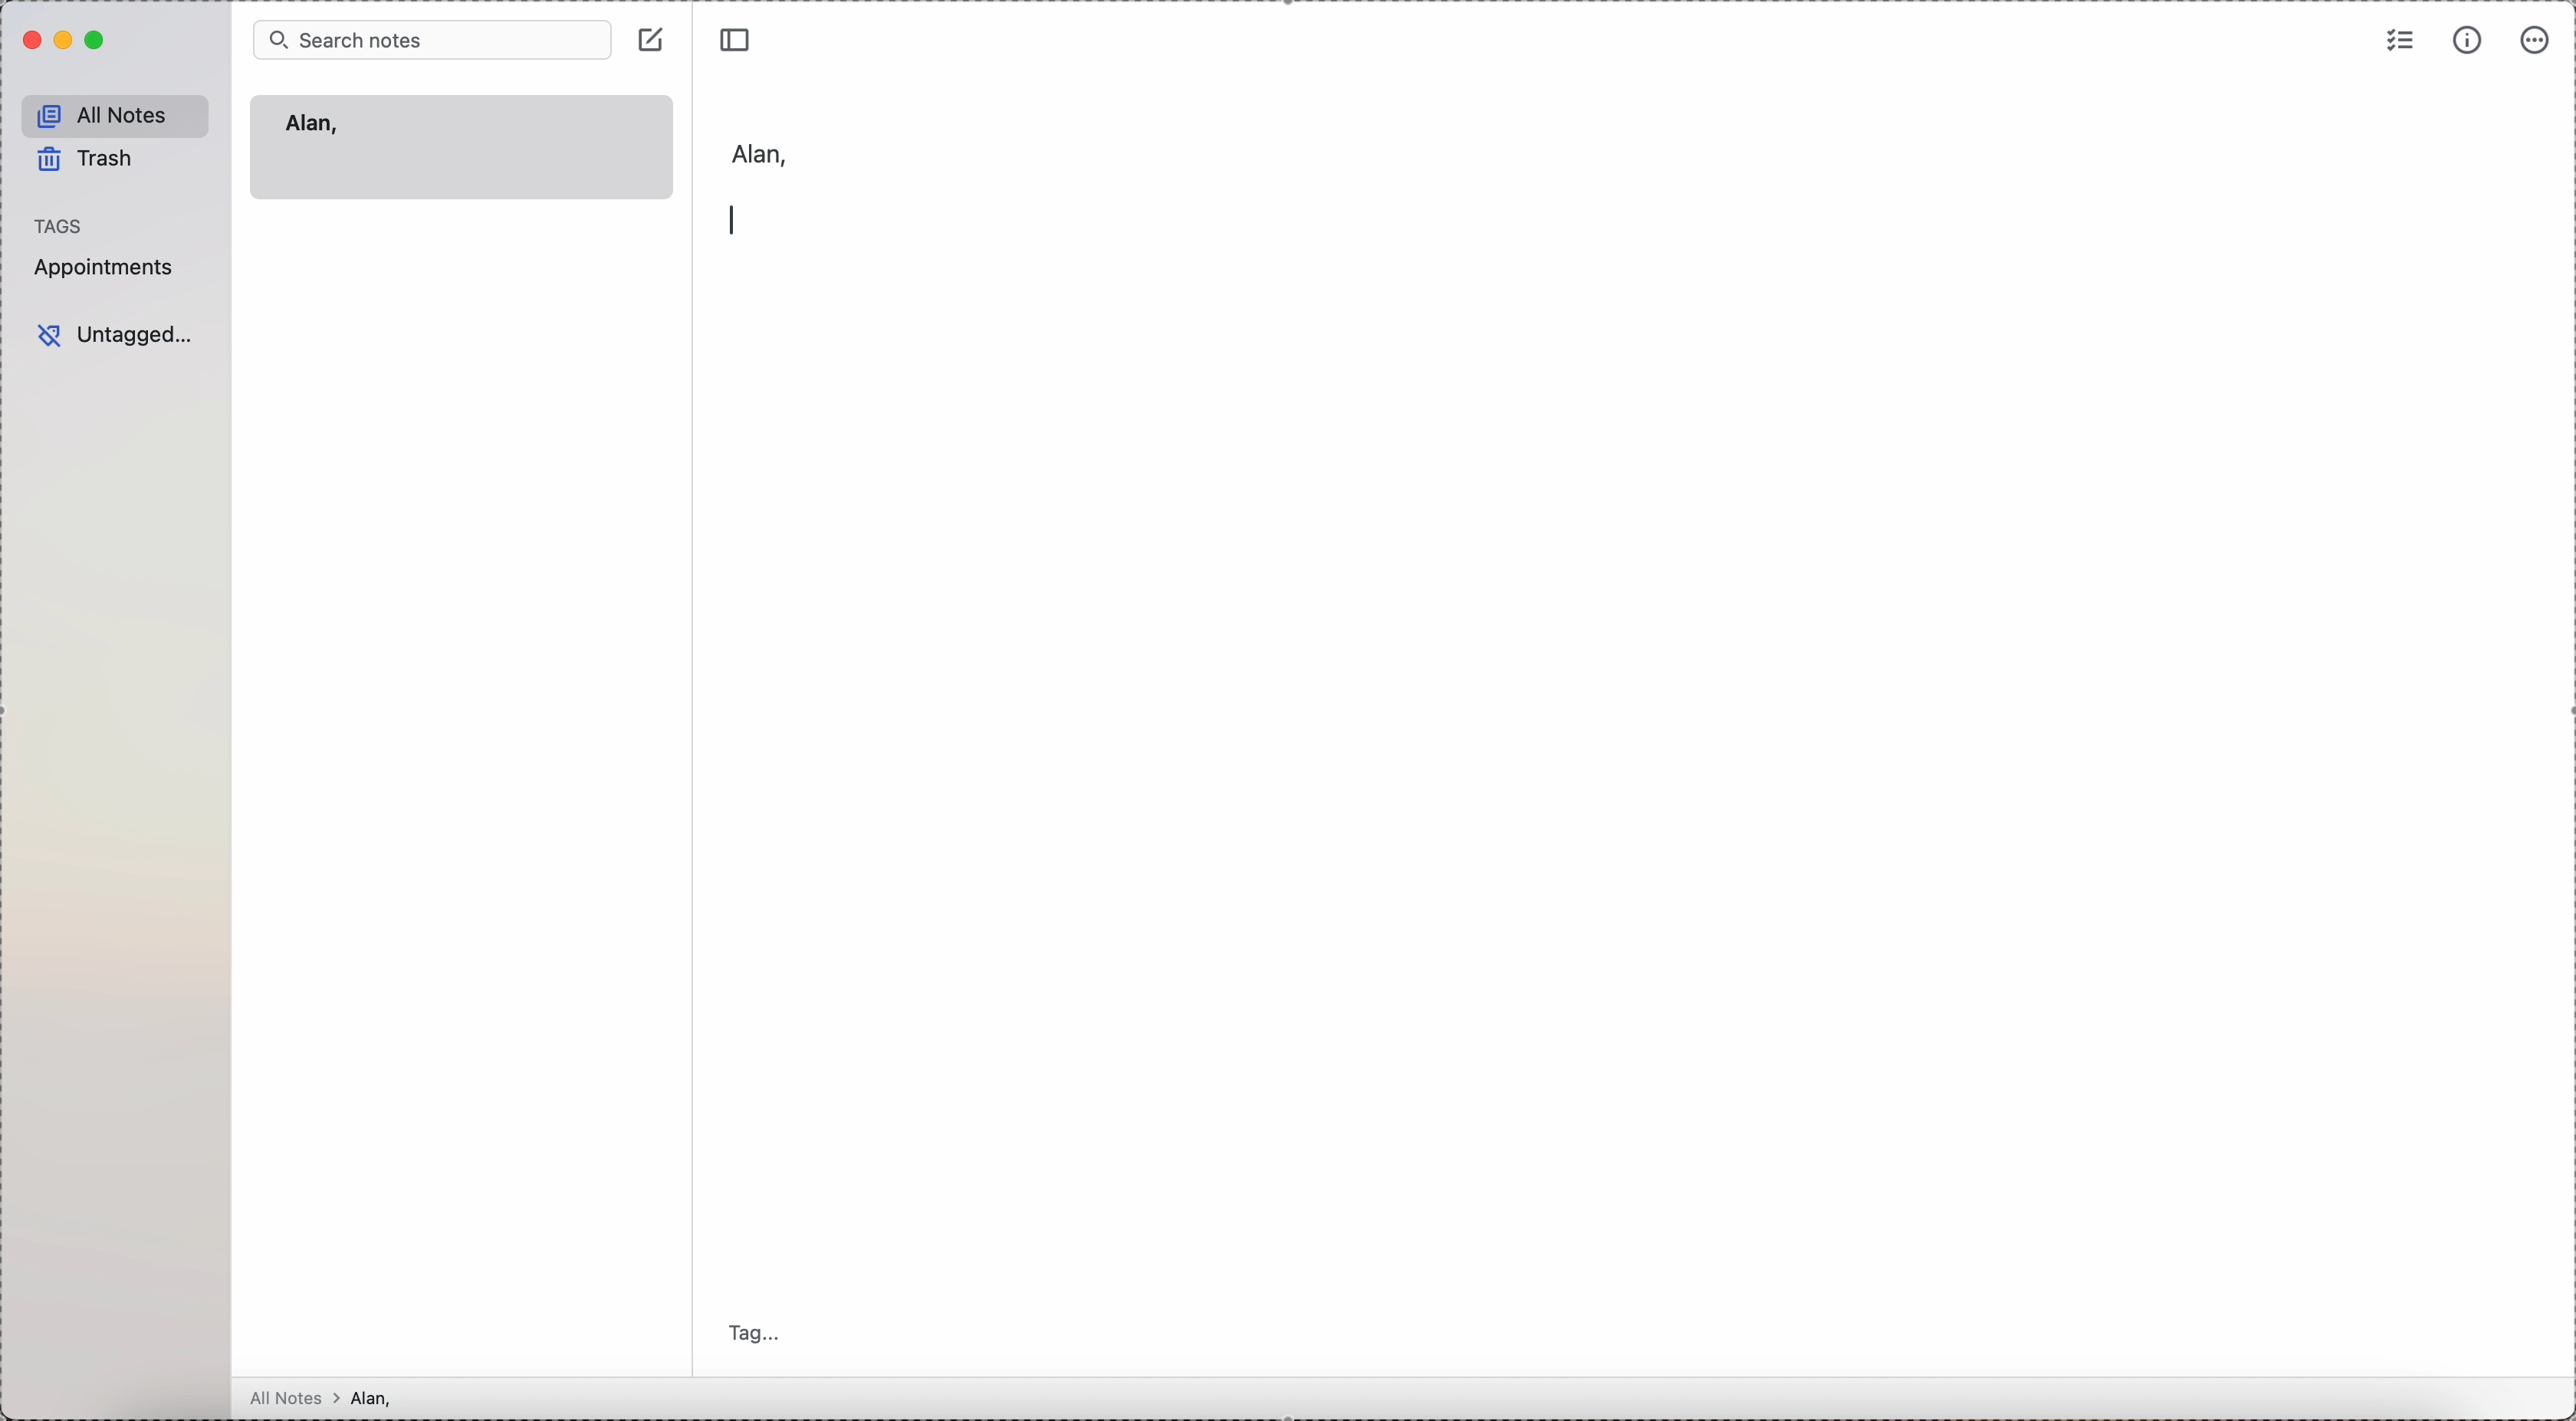 This screenshot has height=1421, width=2576. I want to click on tags, so click(60, 225).